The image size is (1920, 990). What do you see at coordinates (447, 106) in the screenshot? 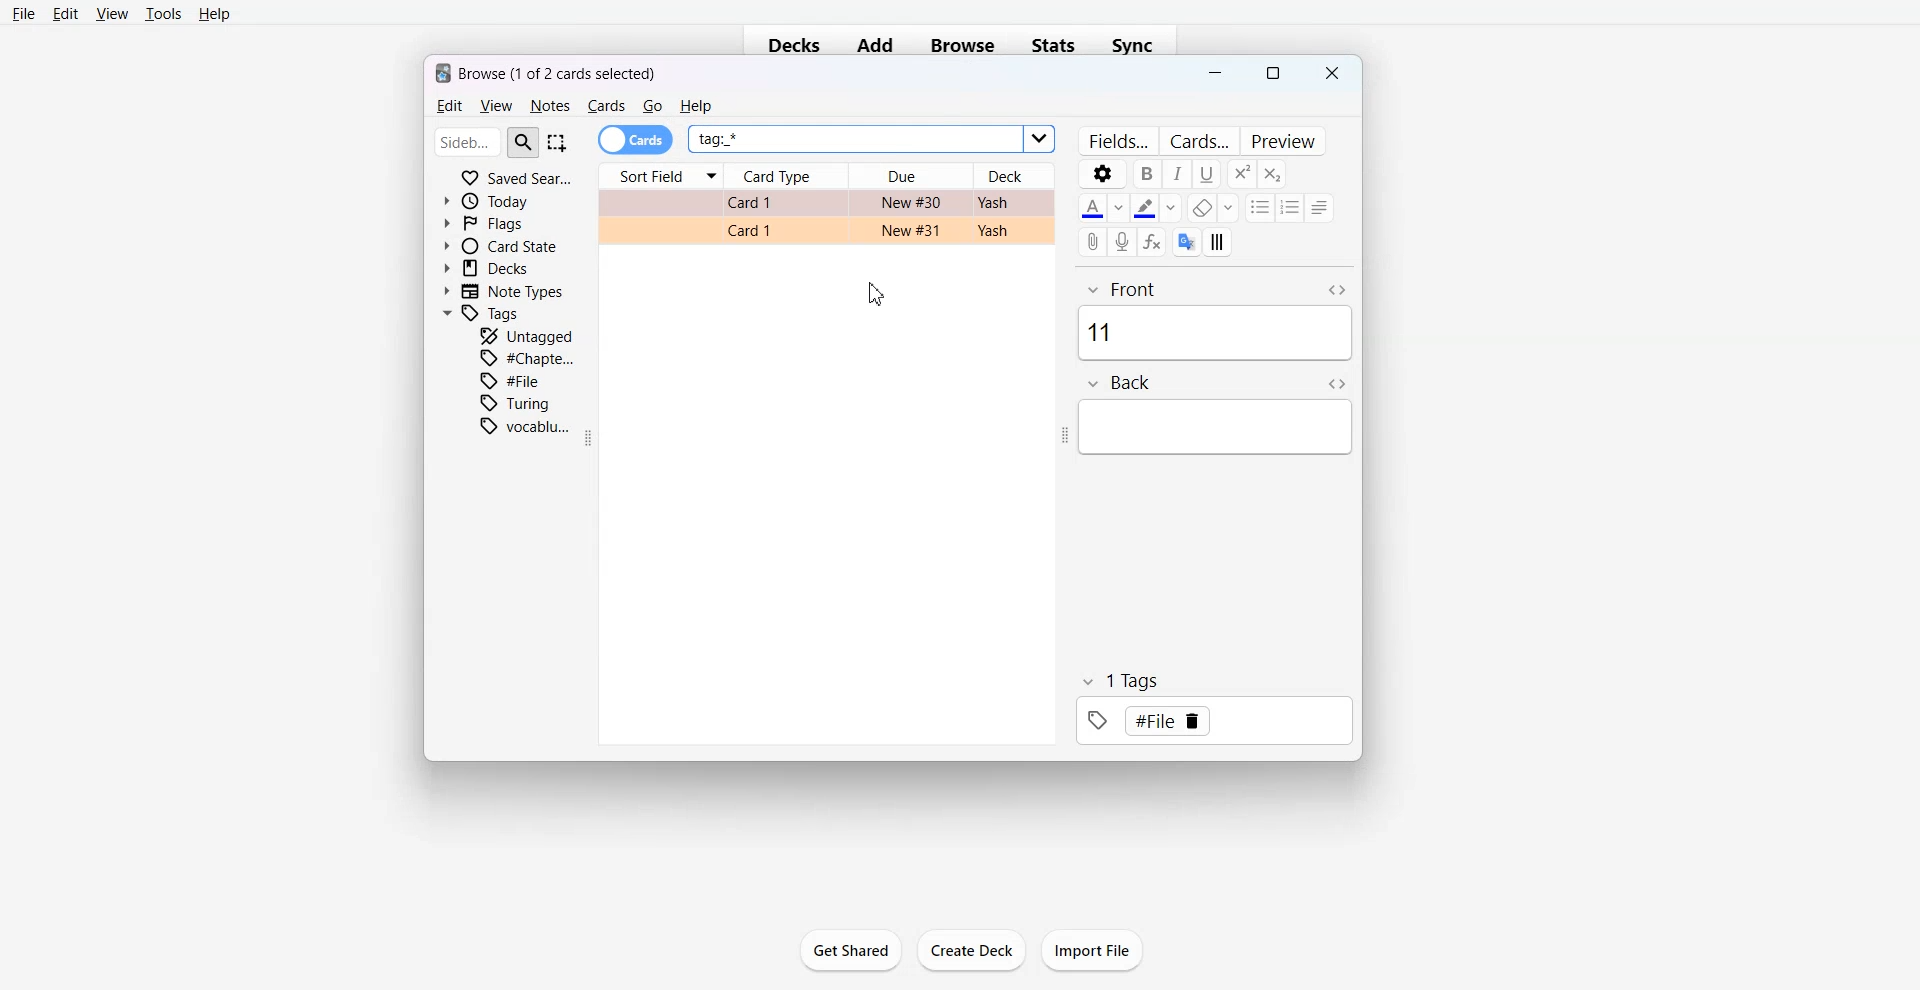
I see `Edit` at bounding box center [447, 106].